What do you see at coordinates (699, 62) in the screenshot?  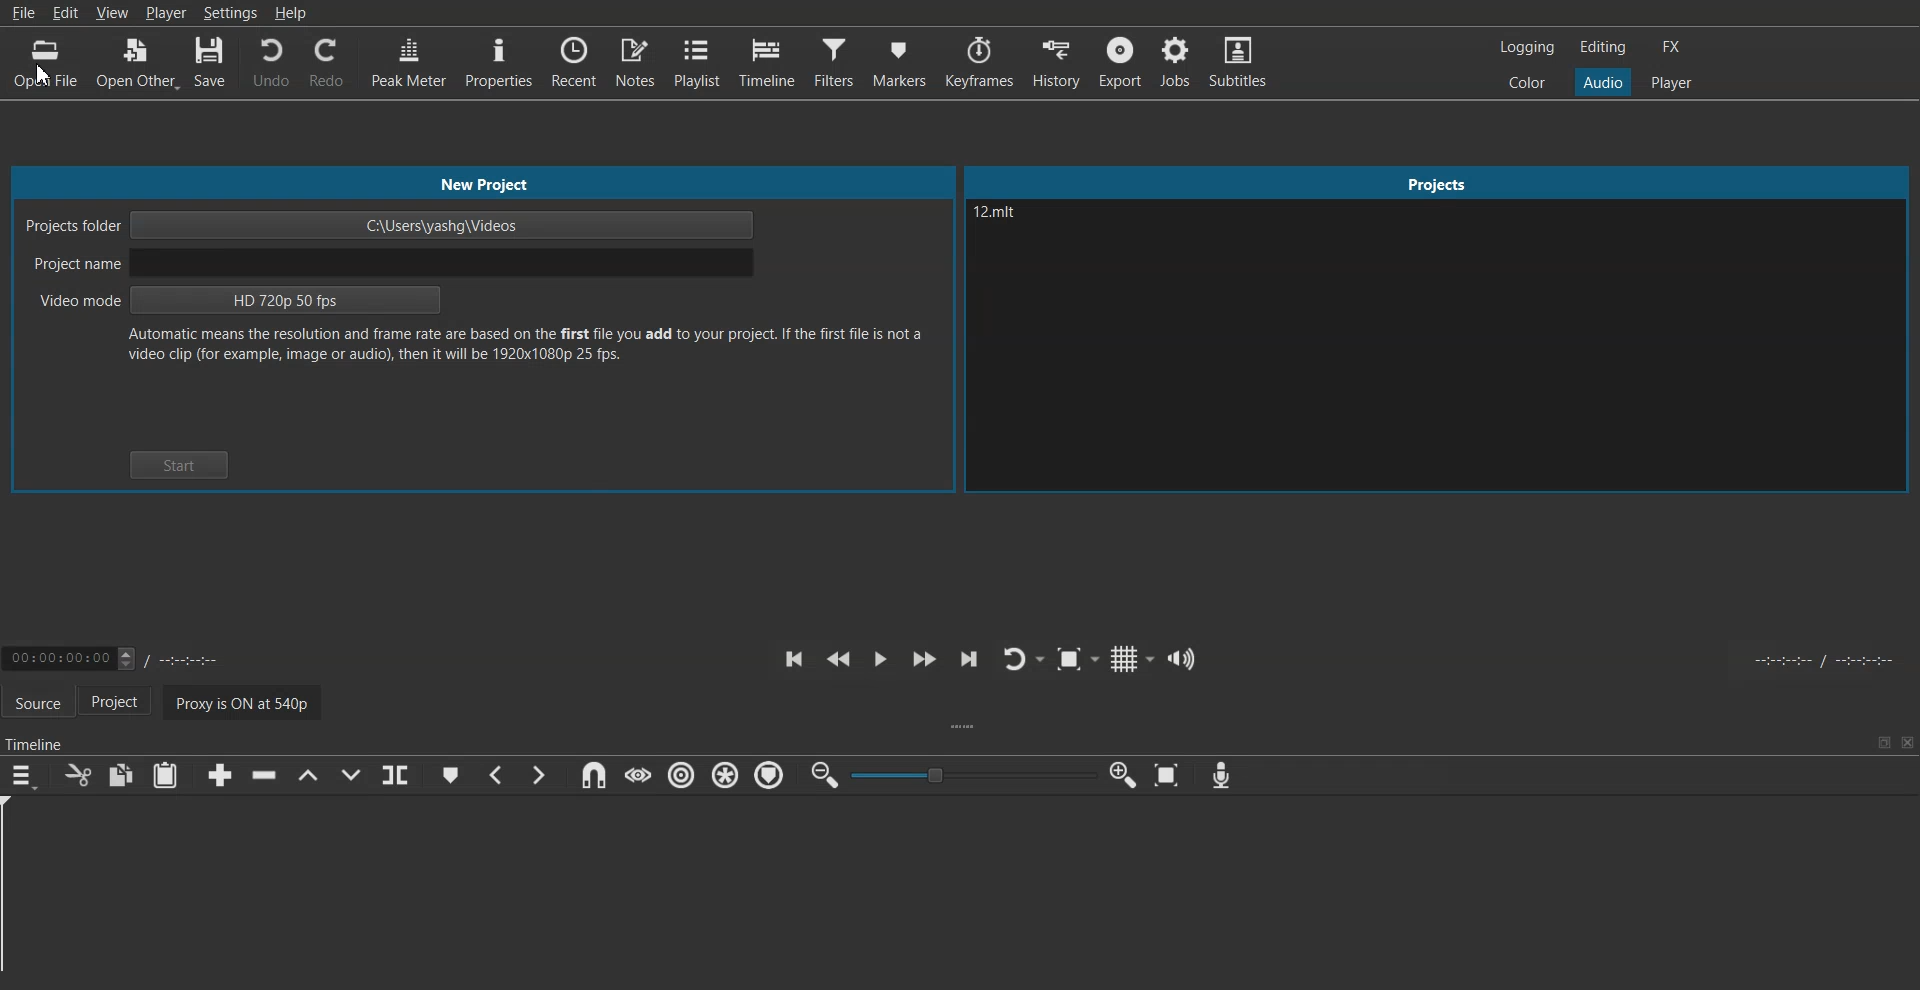 I see `Playlist` at bounding box center [699, 62].